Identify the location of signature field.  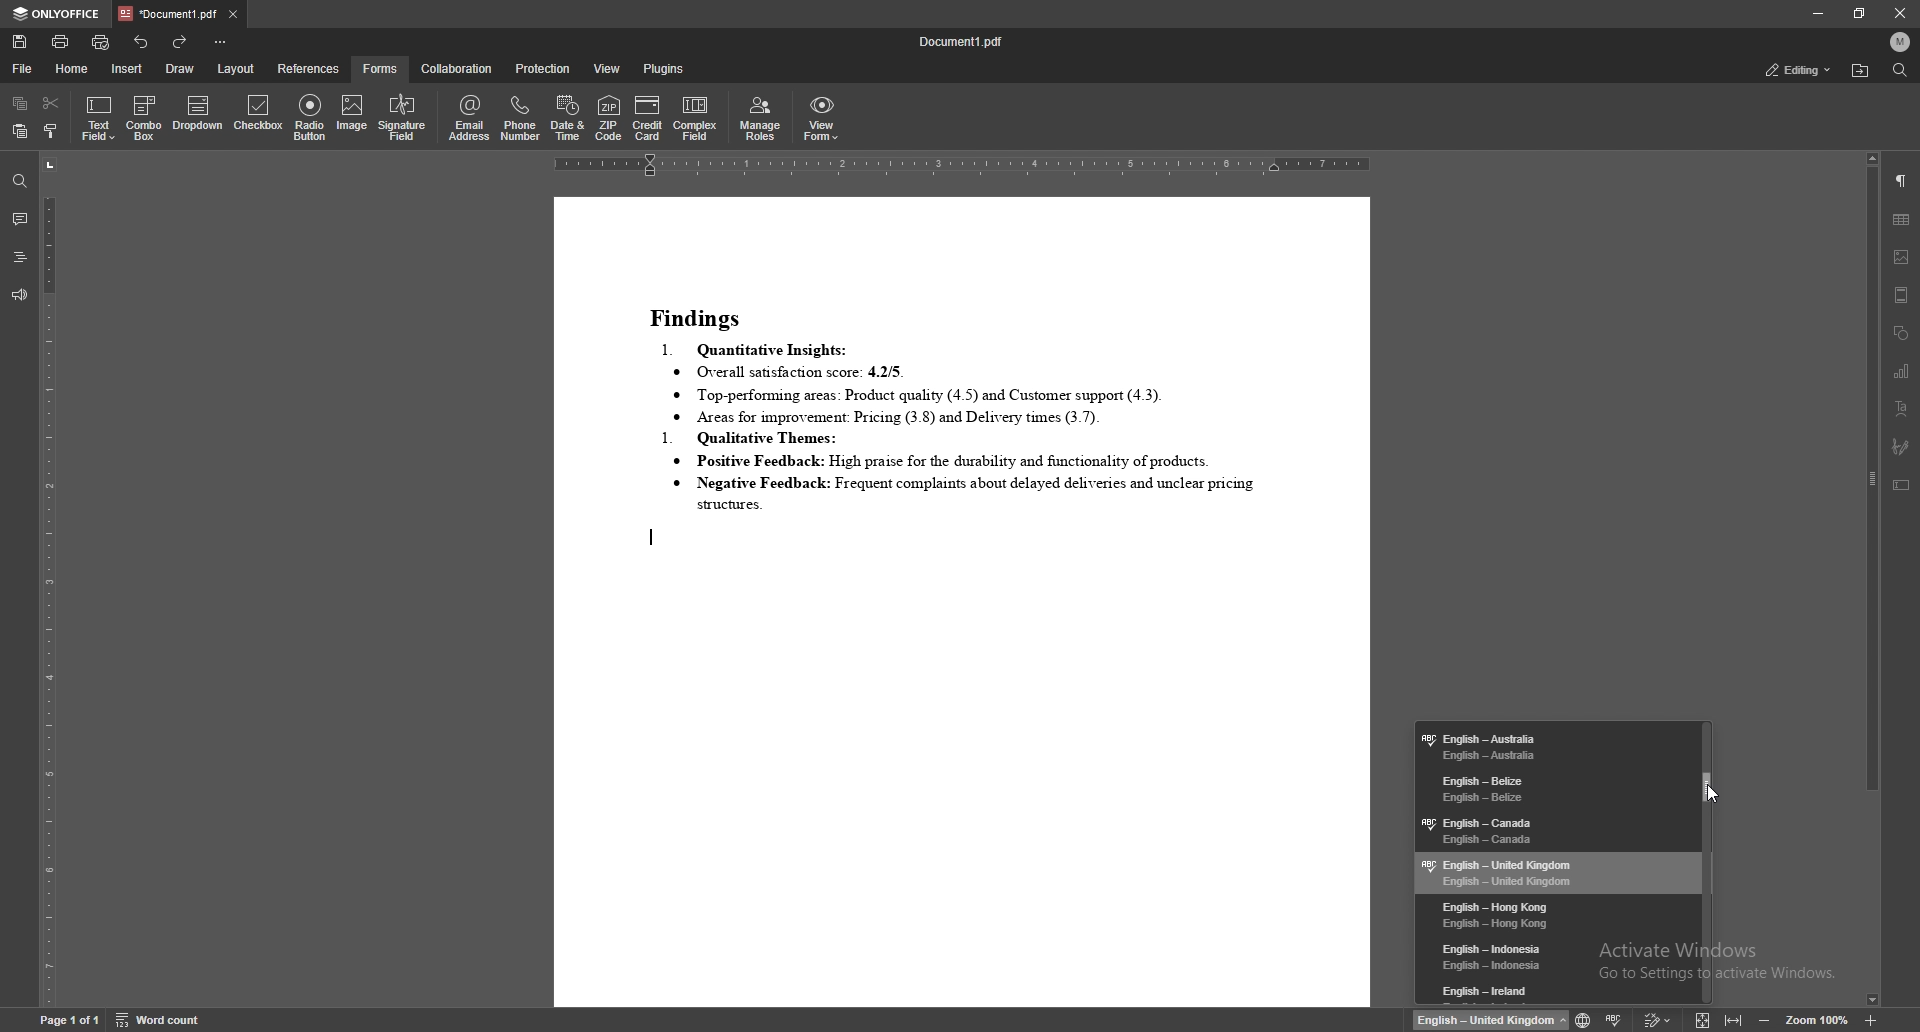
(1900, 445).